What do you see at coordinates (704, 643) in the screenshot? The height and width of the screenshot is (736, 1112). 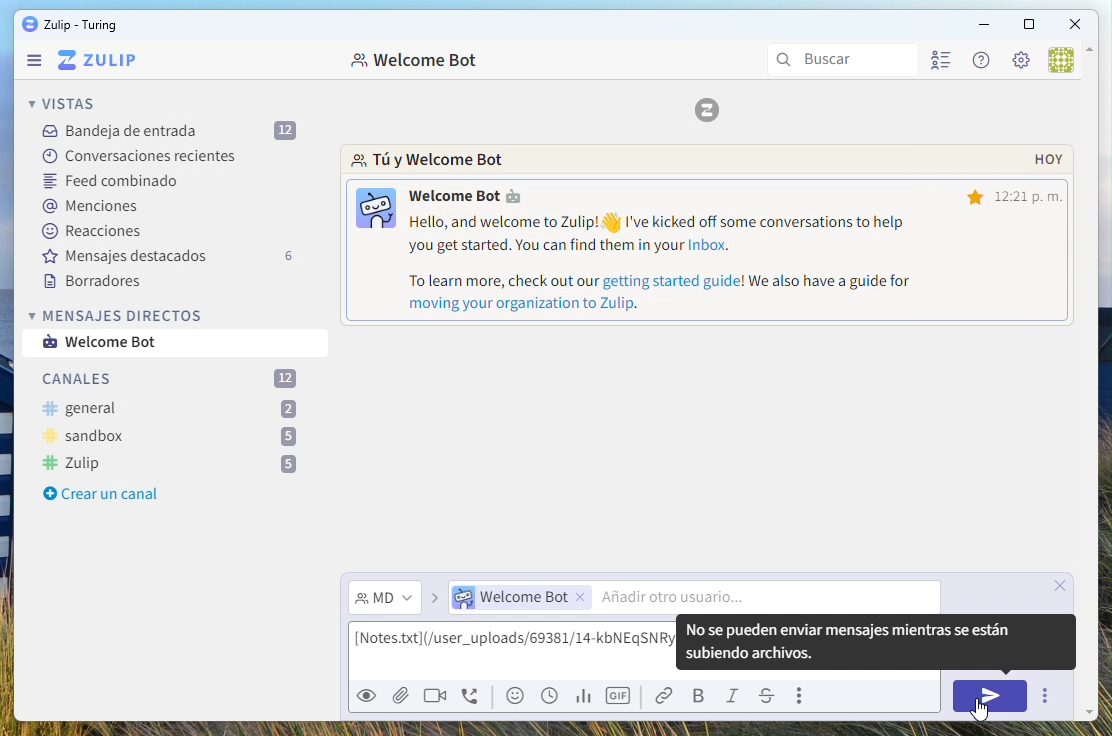 I see `file uploading` at bounding box center [704, 643].